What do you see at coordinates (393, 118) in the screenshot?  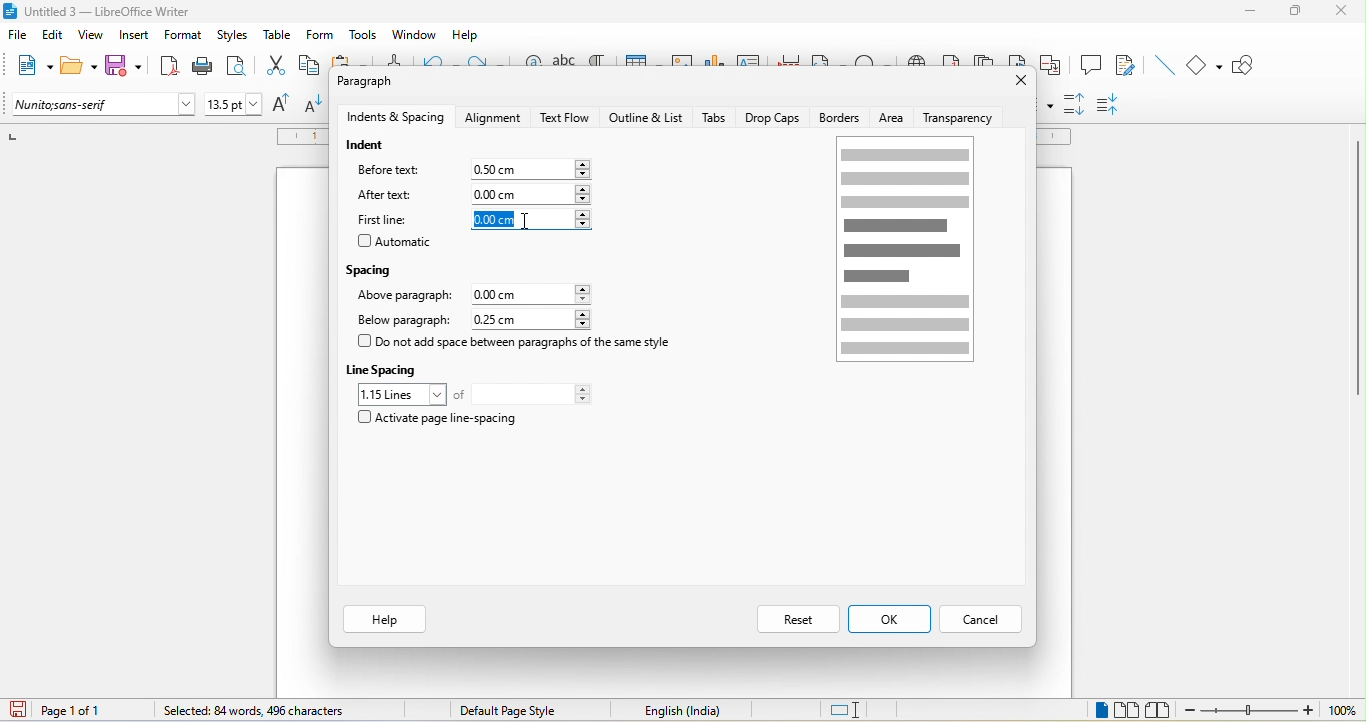 I see `indents and spacing` at bounding box center [393, 118].